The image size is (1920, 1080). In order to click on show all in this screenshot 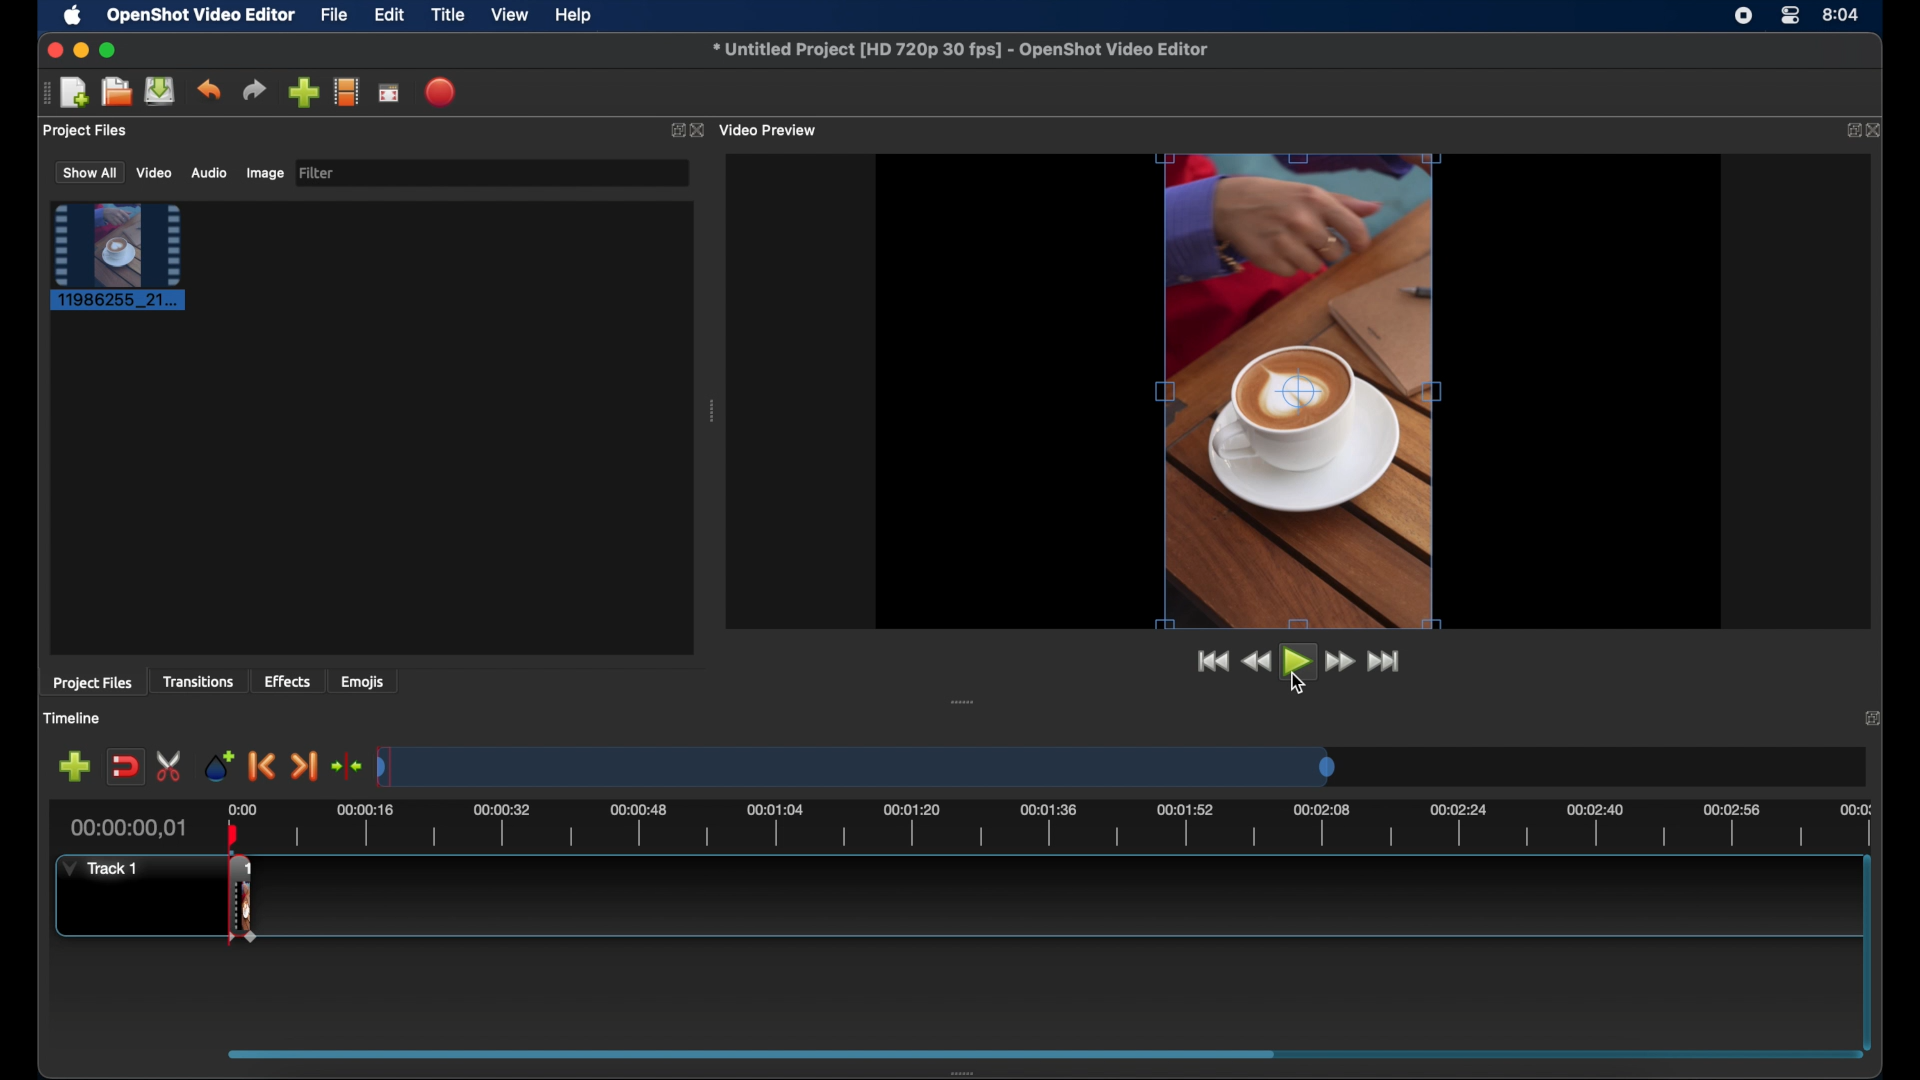, I will do `click(88, 173)`.